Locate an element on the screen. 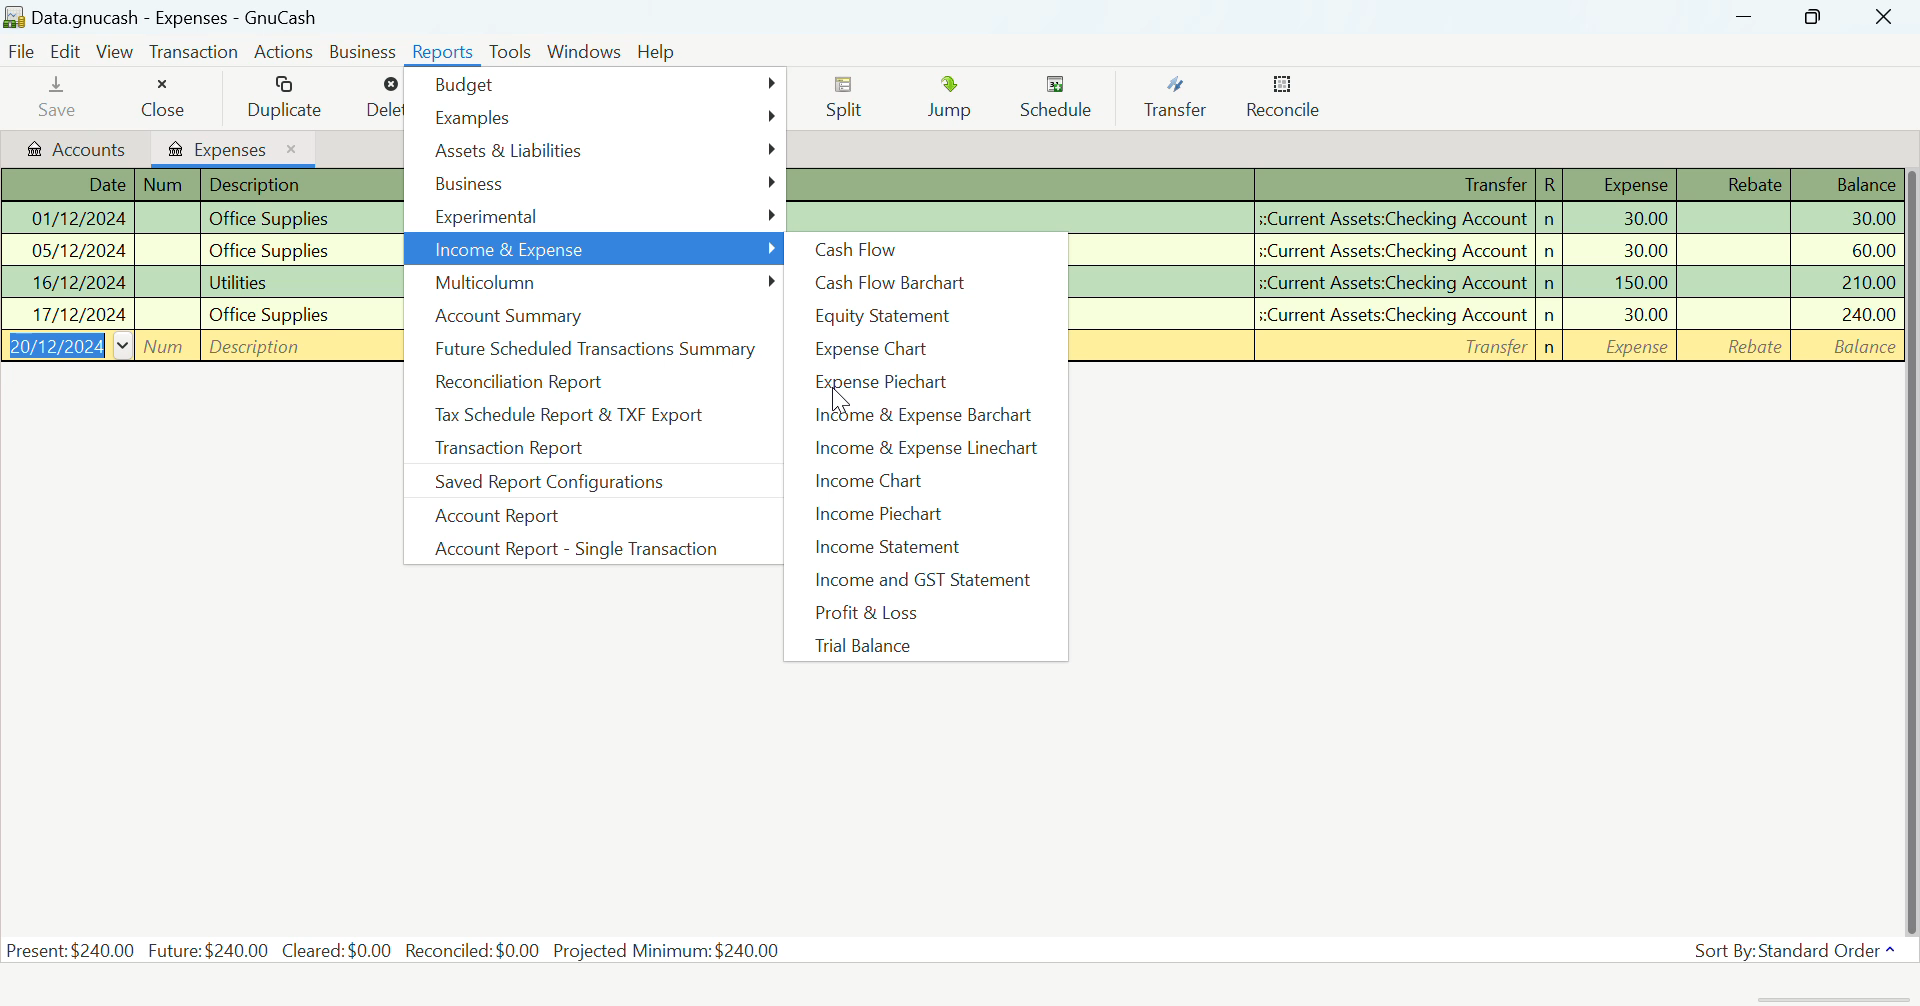  Delete is located at coordinates (385, 101).